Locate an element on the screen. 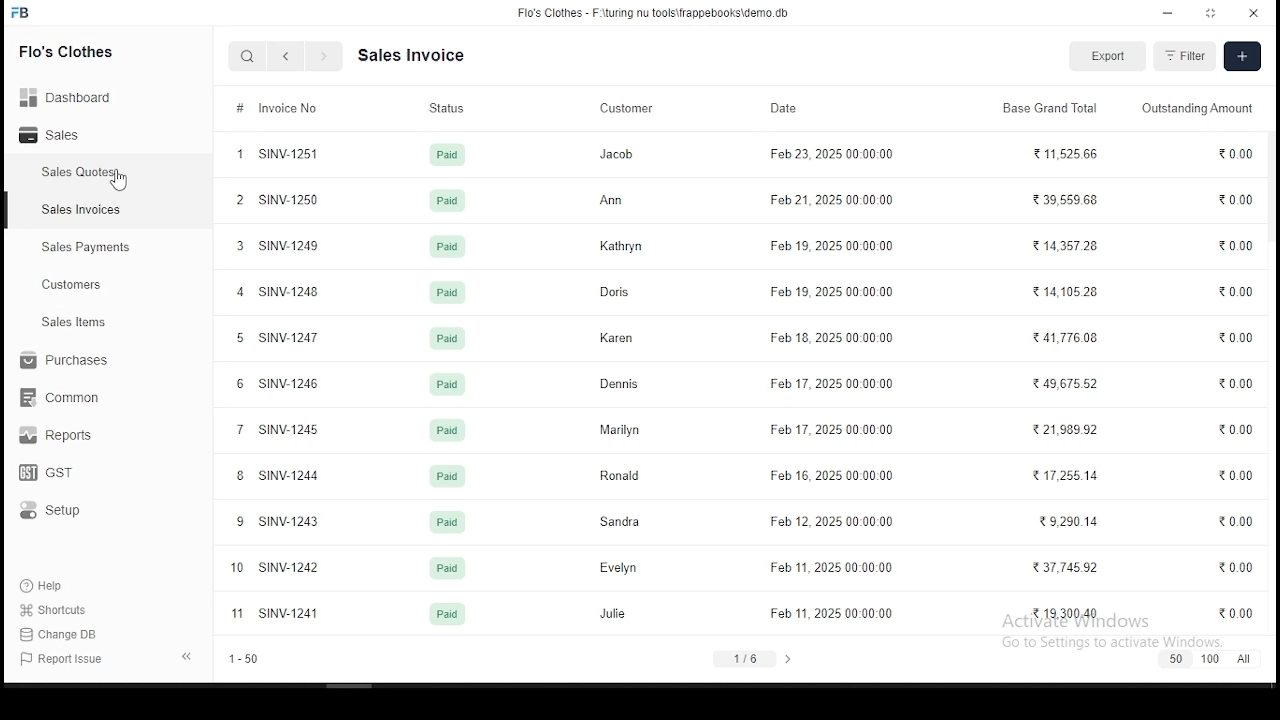 The width and height of the screenshot is (1280, 720). T1152566 is located at coordinates (1072, 153).